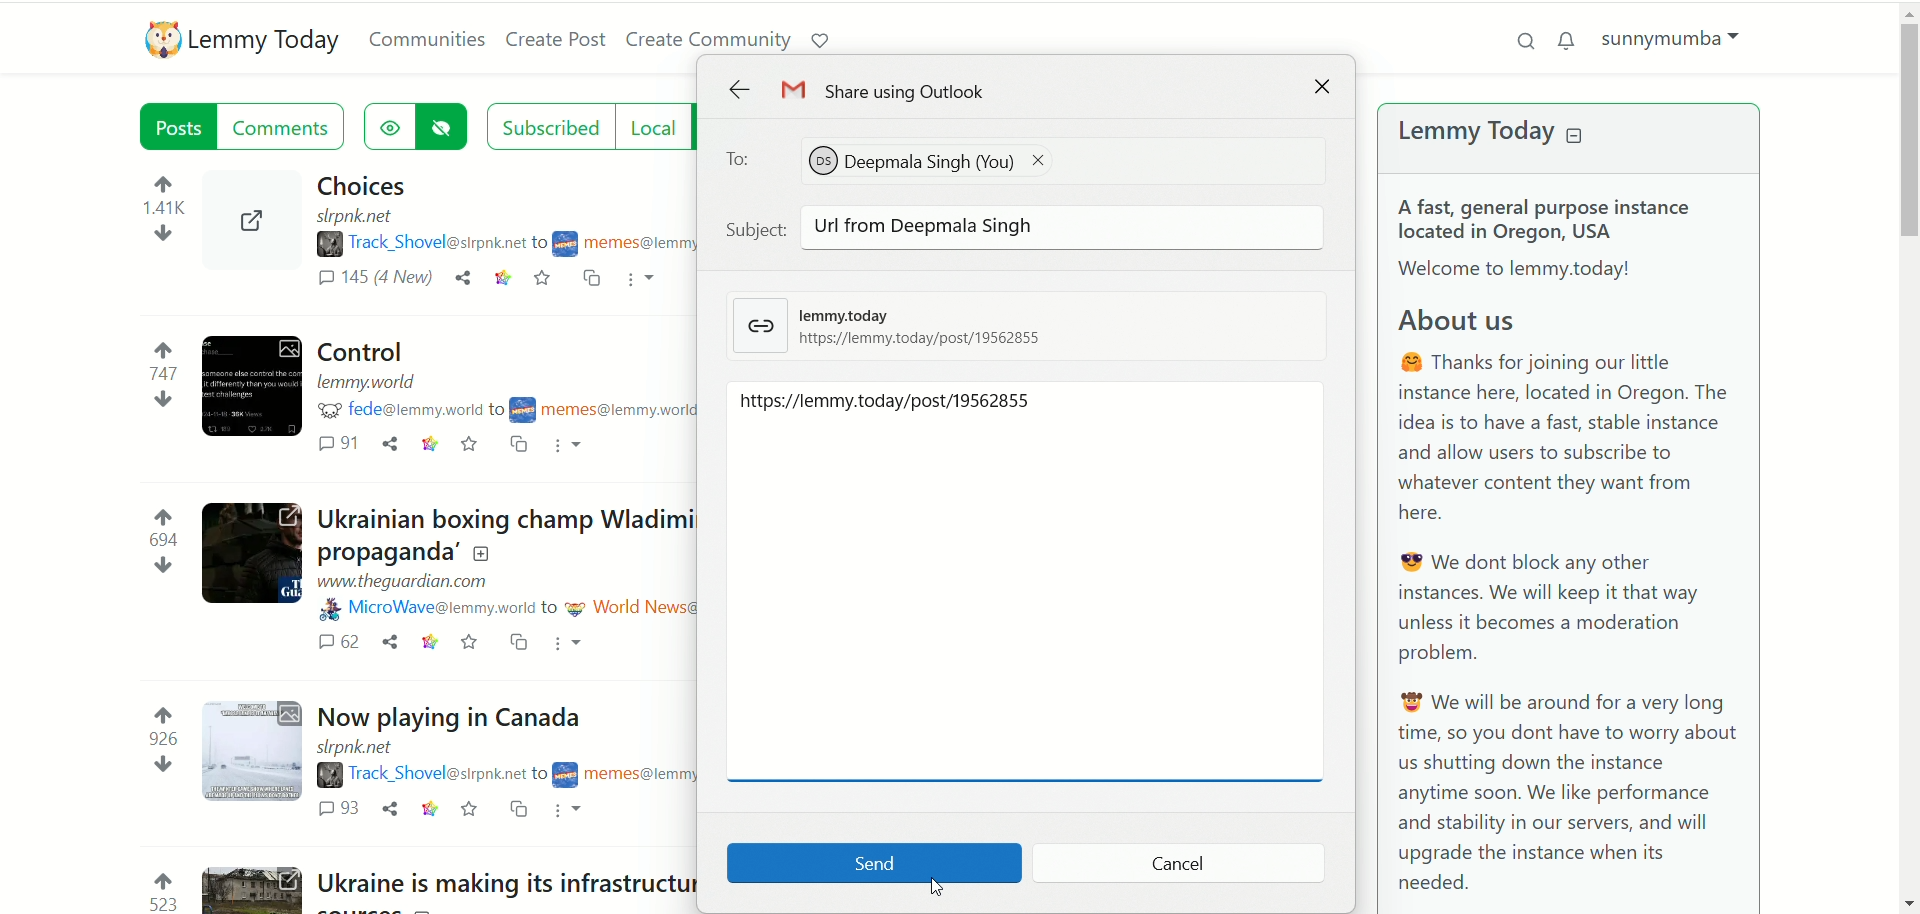 This screenshot has height=914, width=1920. What do you see at coordinates (386, 127) in the screenshot?
I see `show hidden posts` at bounding box center [386, 127].